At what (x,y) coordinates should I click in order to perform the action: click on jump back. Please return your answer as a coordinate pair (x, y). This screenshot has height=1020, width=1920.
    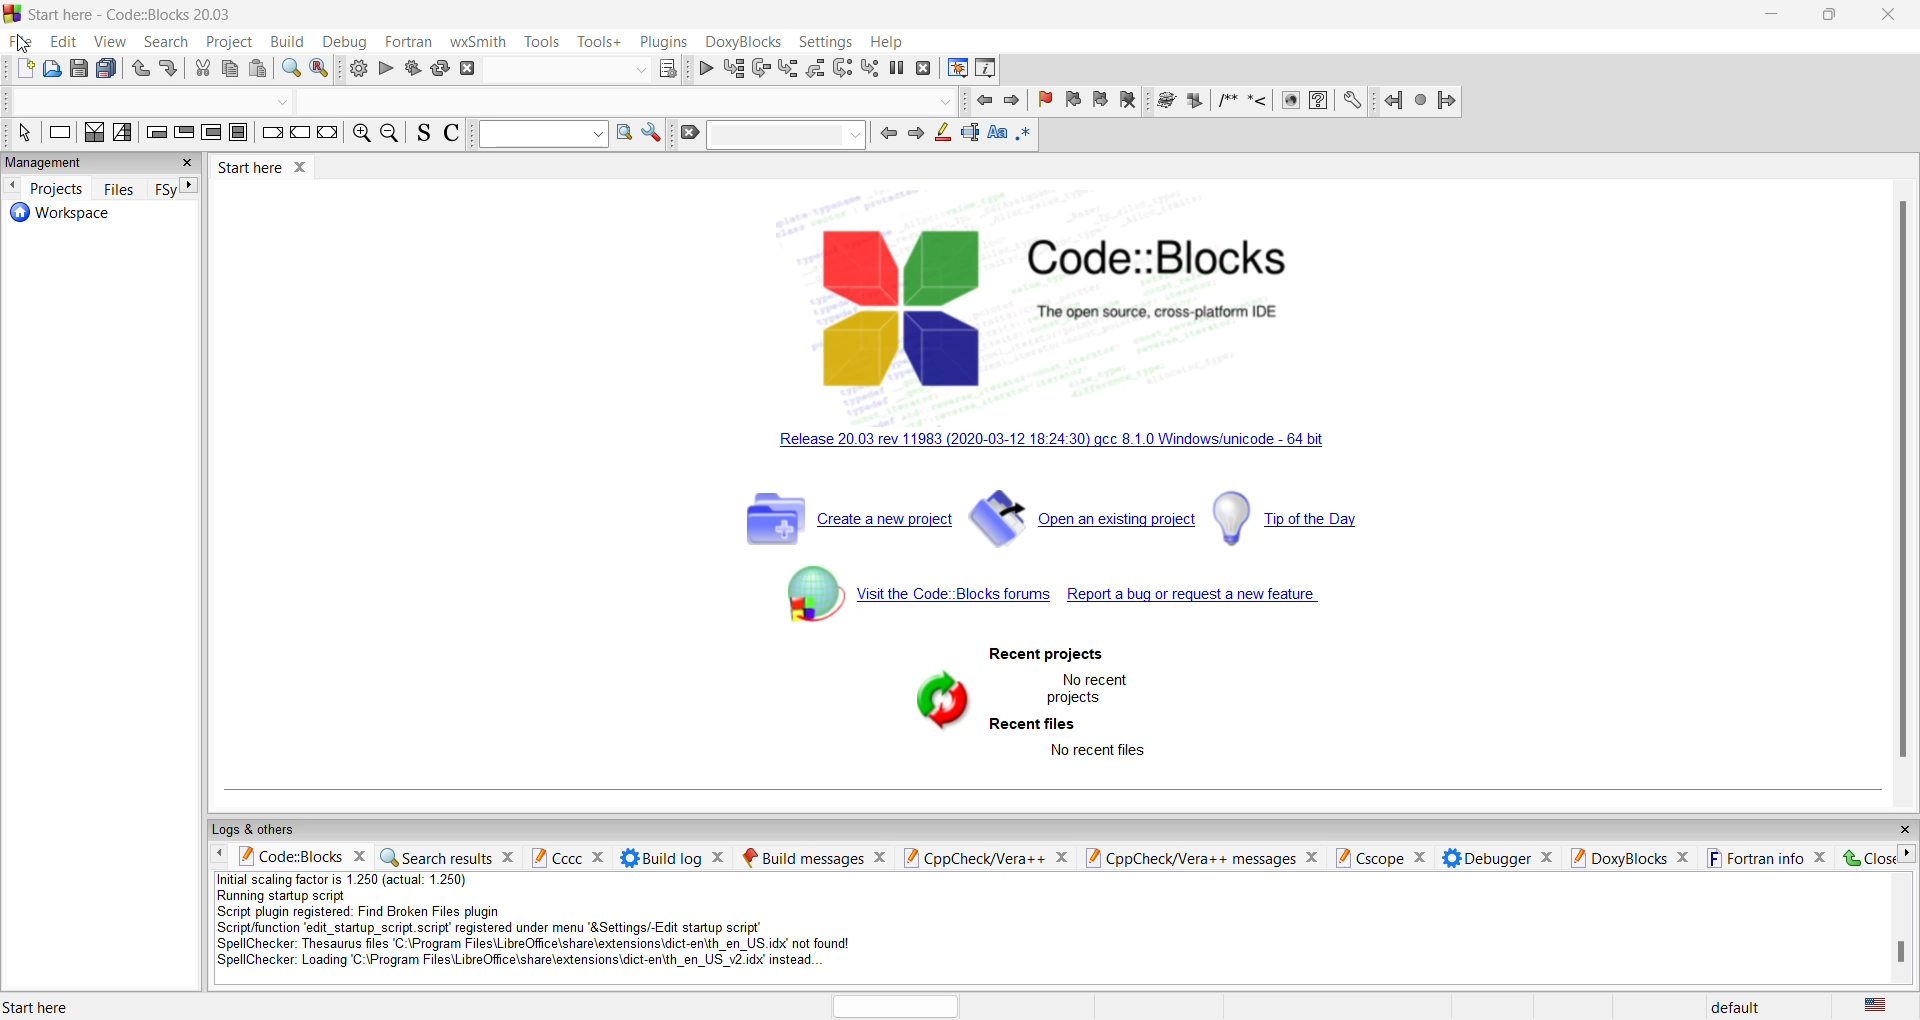
    Looking at the image, I should click on (1388, 102).